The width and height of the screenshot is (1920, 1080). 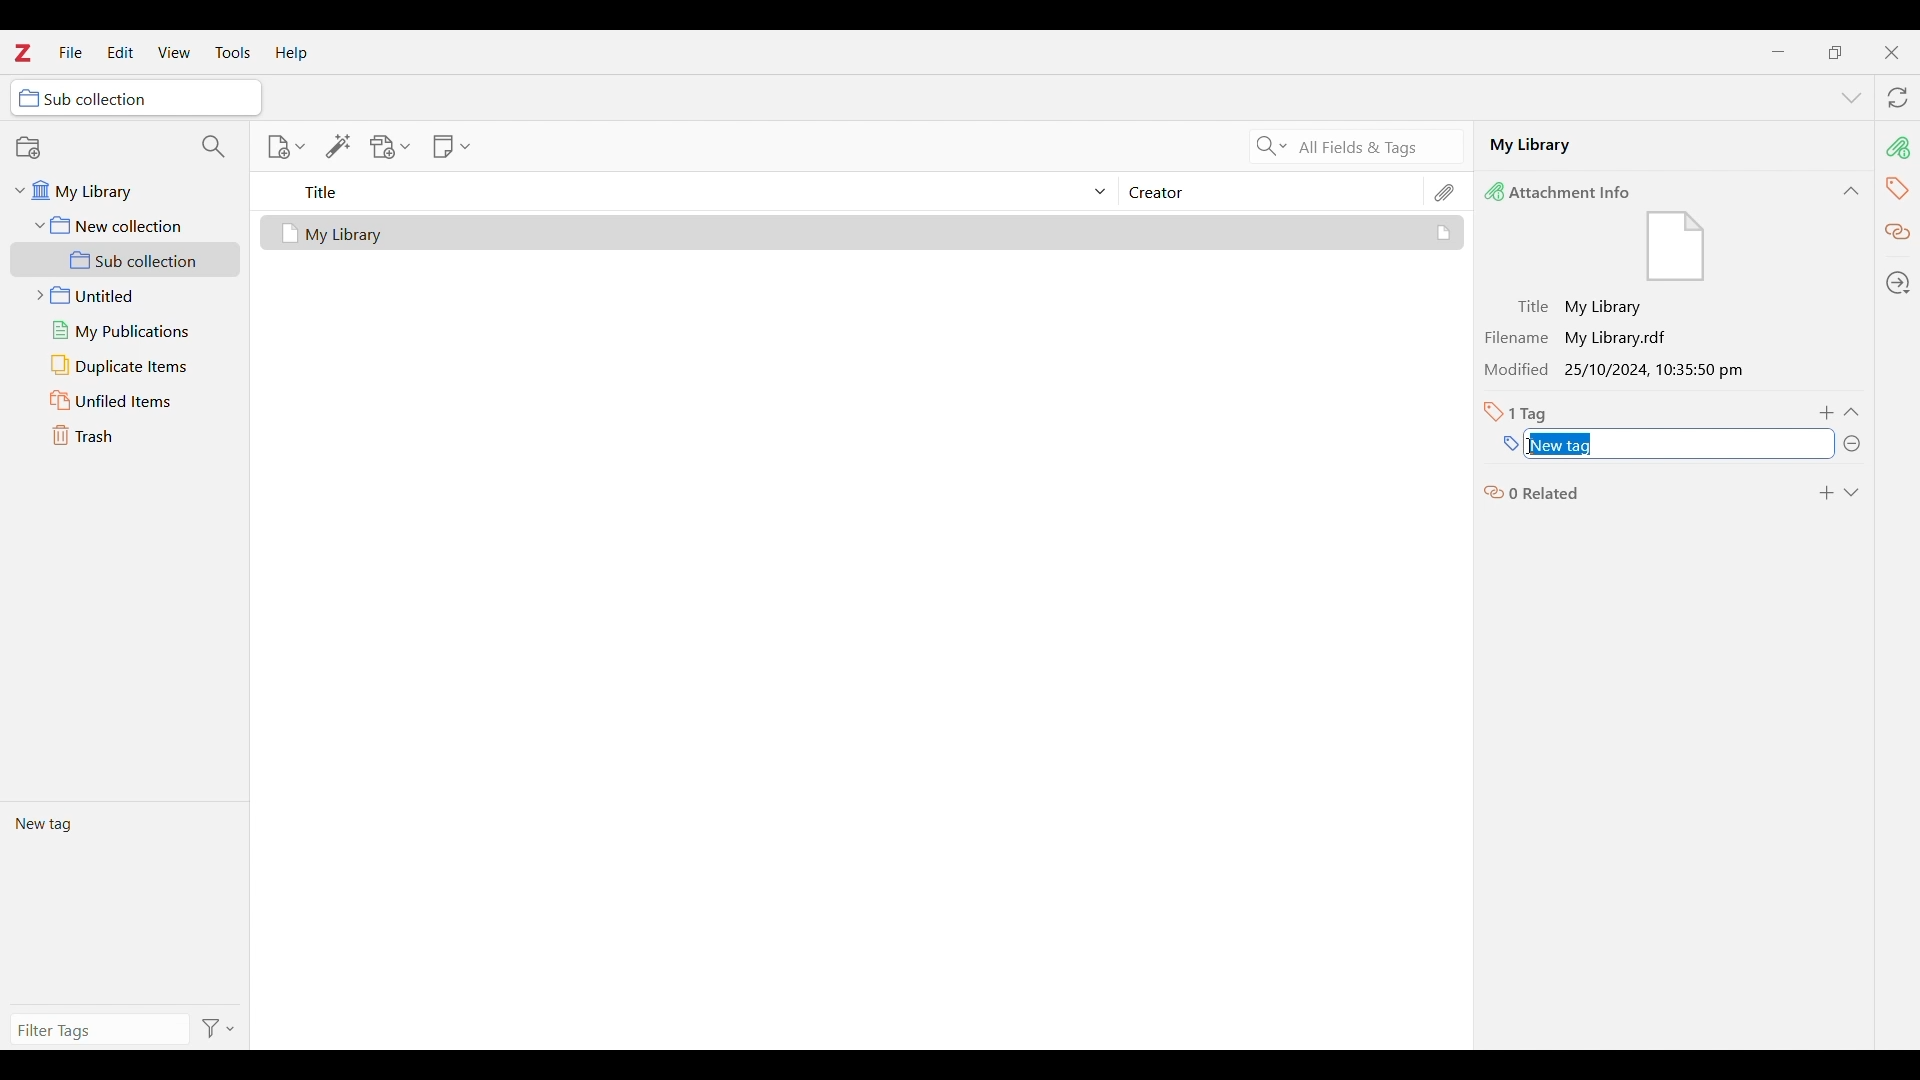 What do you see at coordinates (96, 1033) in the screenshot?
I see `Type in filter tags` at bounding box center [96, 1033].